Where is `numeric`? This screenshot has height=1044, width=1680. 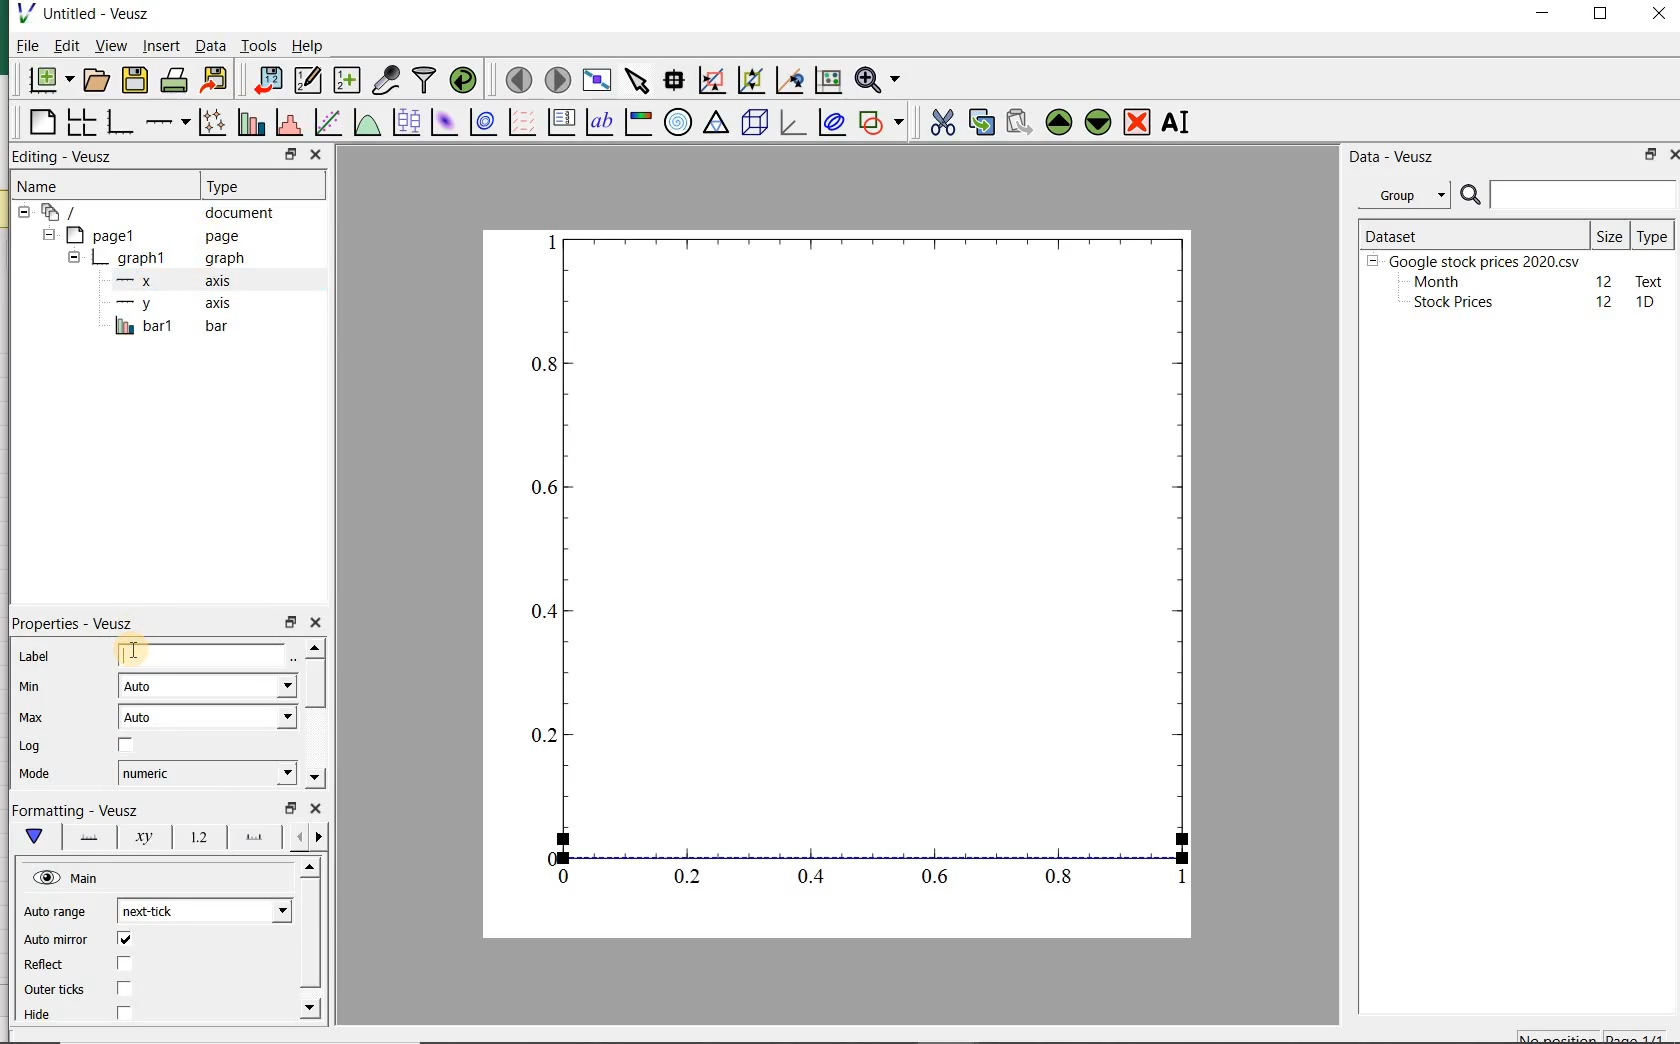 numeric is located at coordinates (204, 772).